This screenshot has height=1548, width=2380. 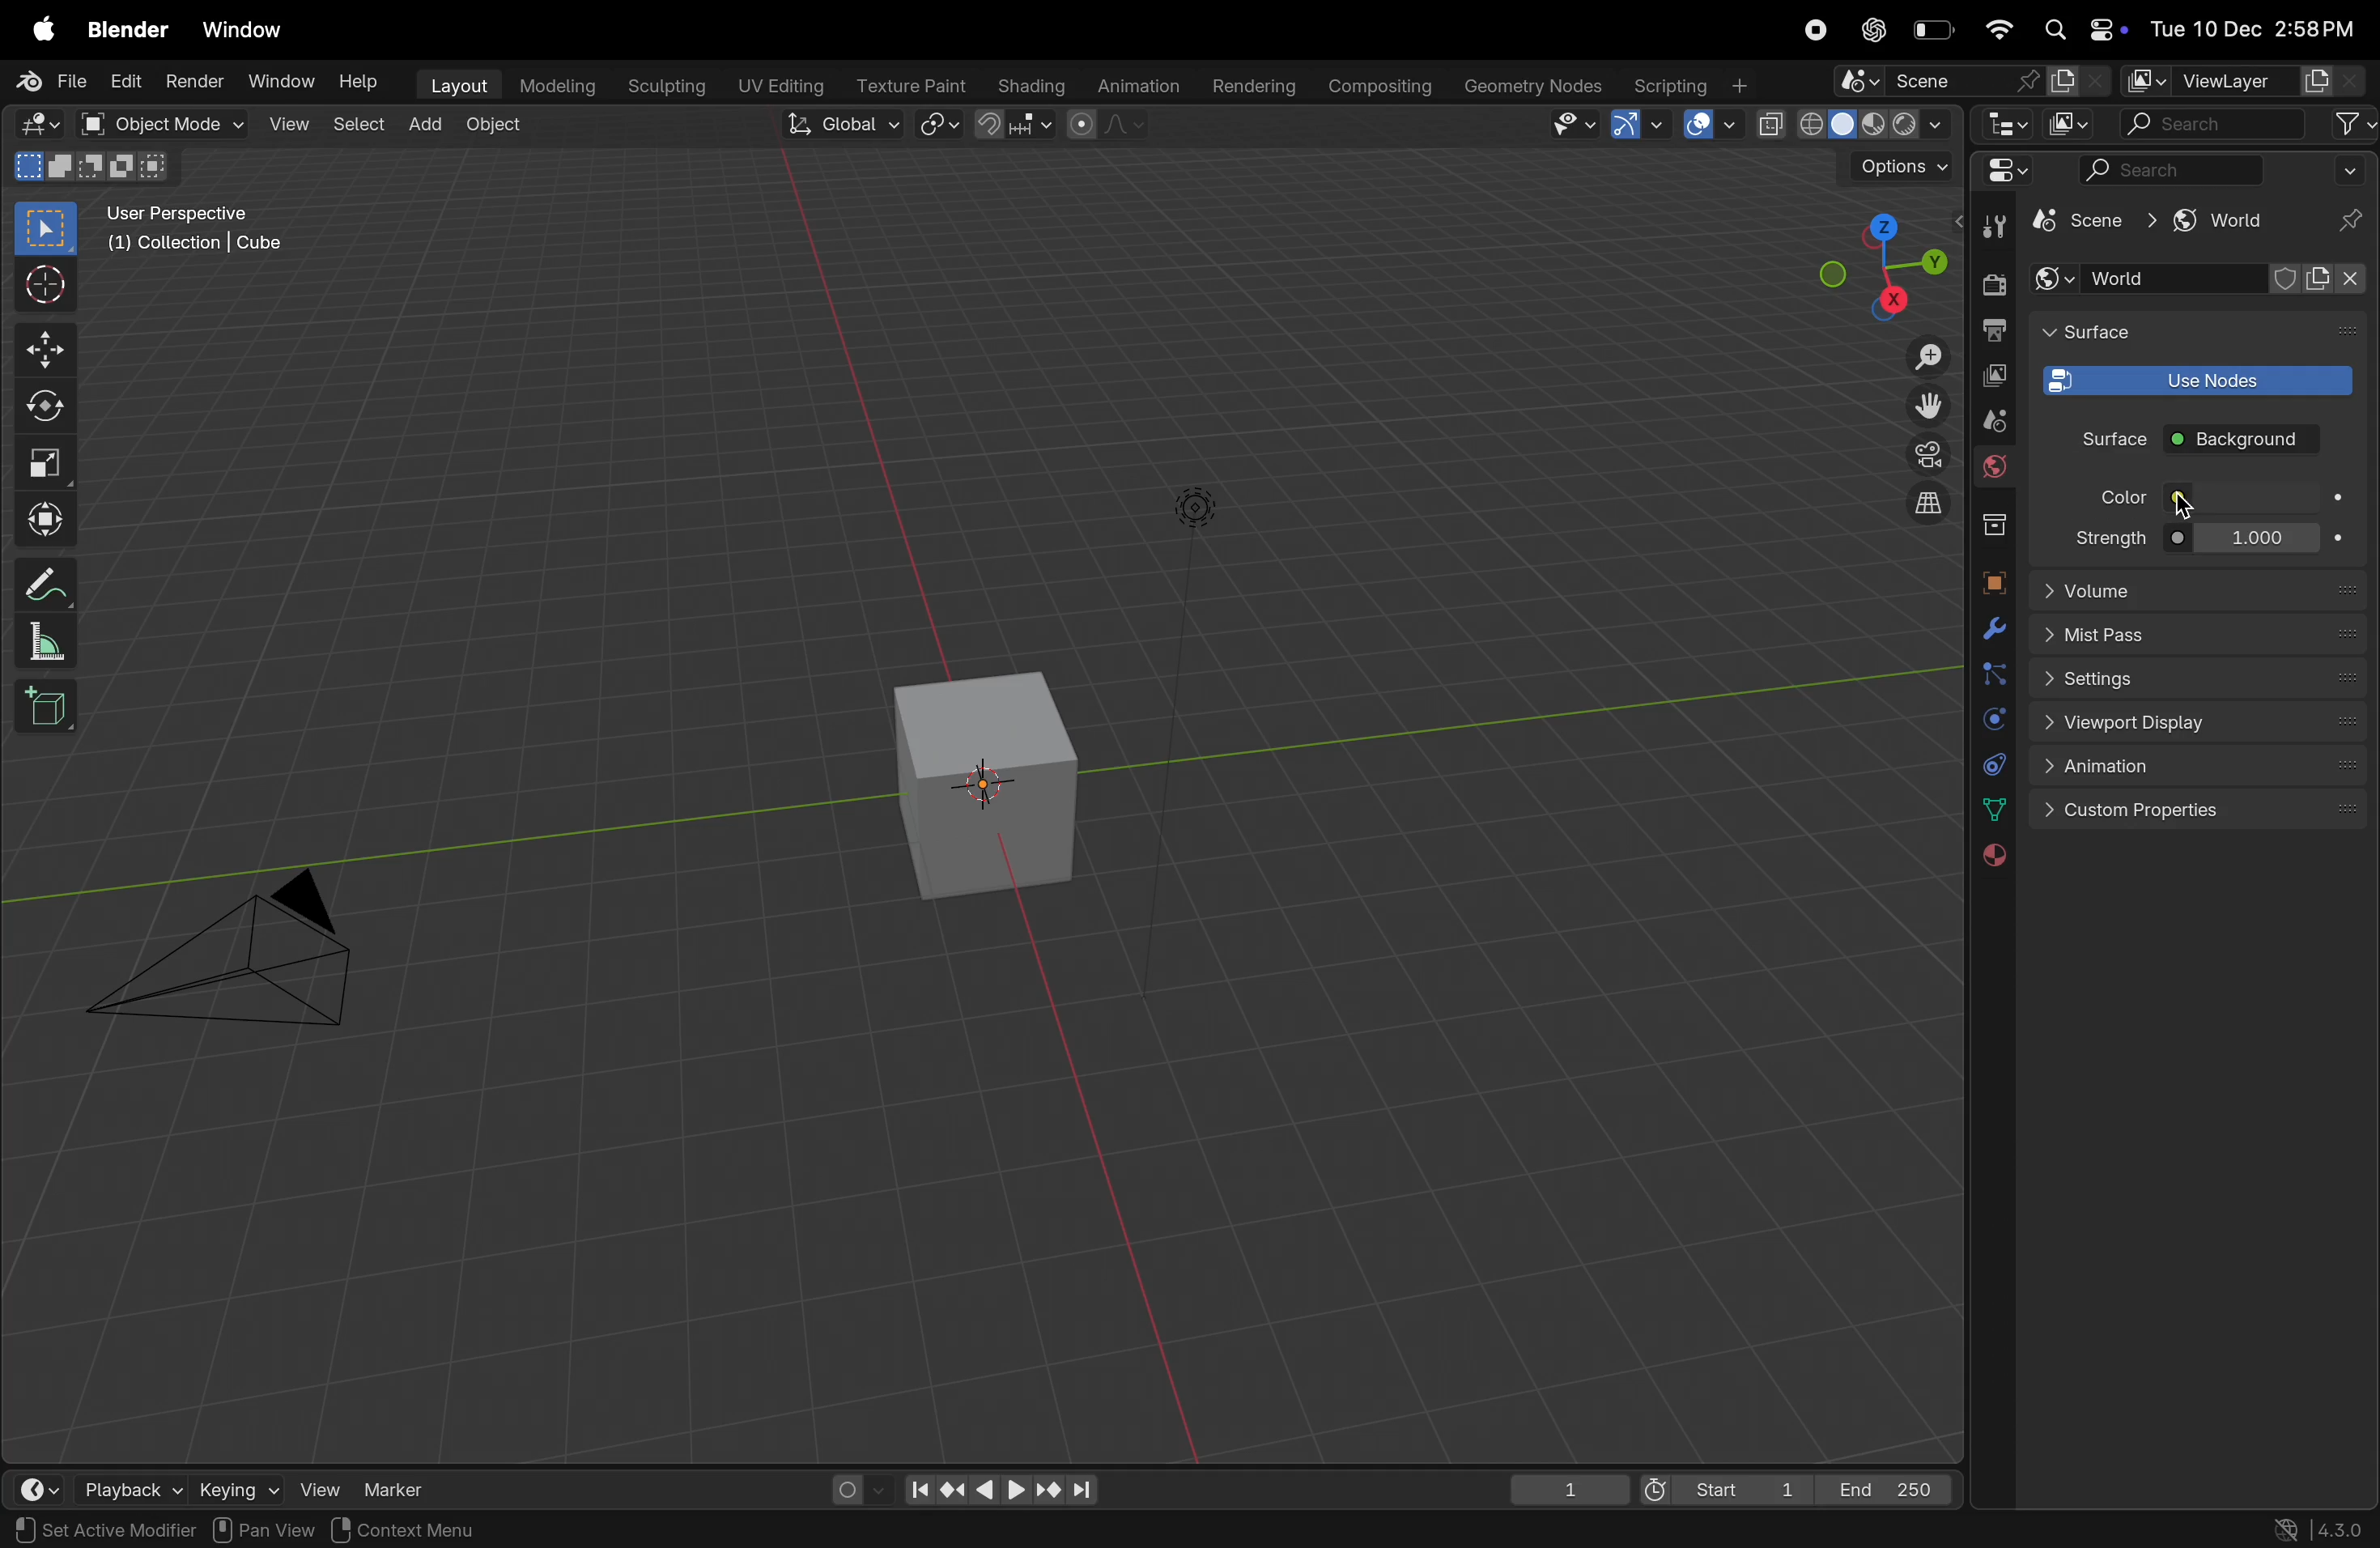 I want to click on mist pass, so click(x=2201, y=636).